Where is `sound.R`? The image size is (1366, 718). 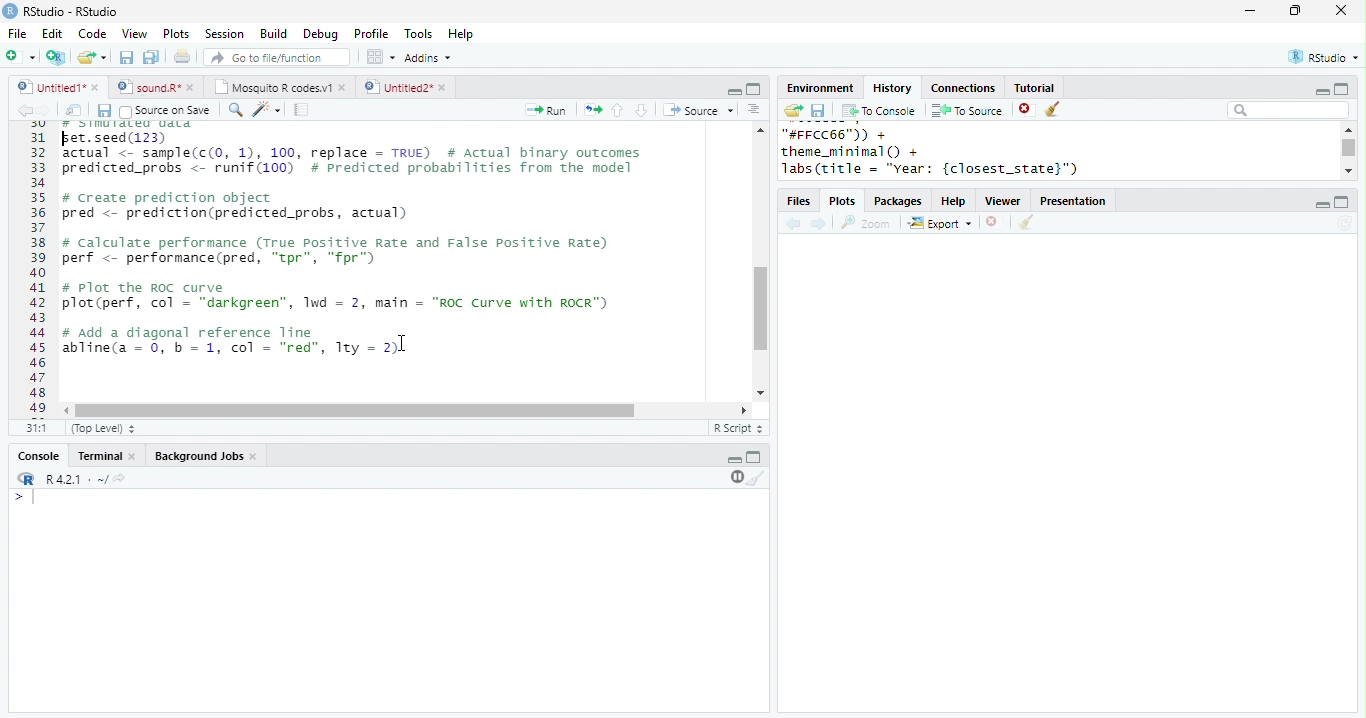
sound.R is located at coordinates (149, 87).